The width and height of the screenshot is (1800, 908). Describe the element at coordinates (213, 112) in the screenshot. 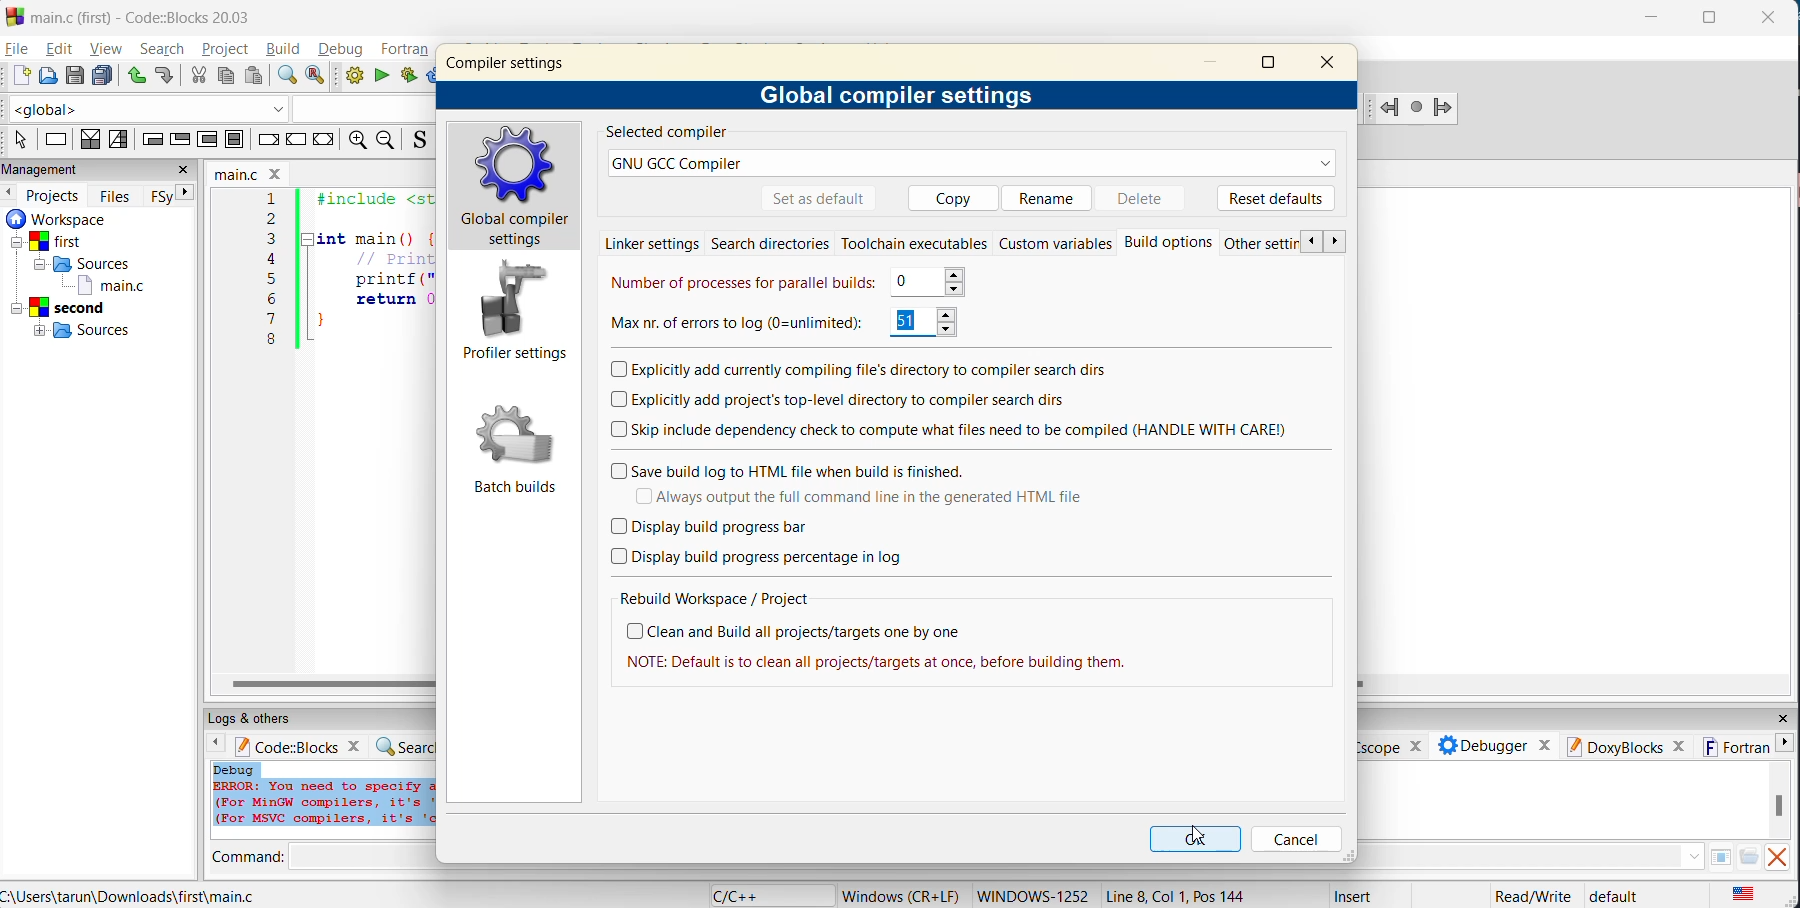

I see `code completion compiler` at that location.